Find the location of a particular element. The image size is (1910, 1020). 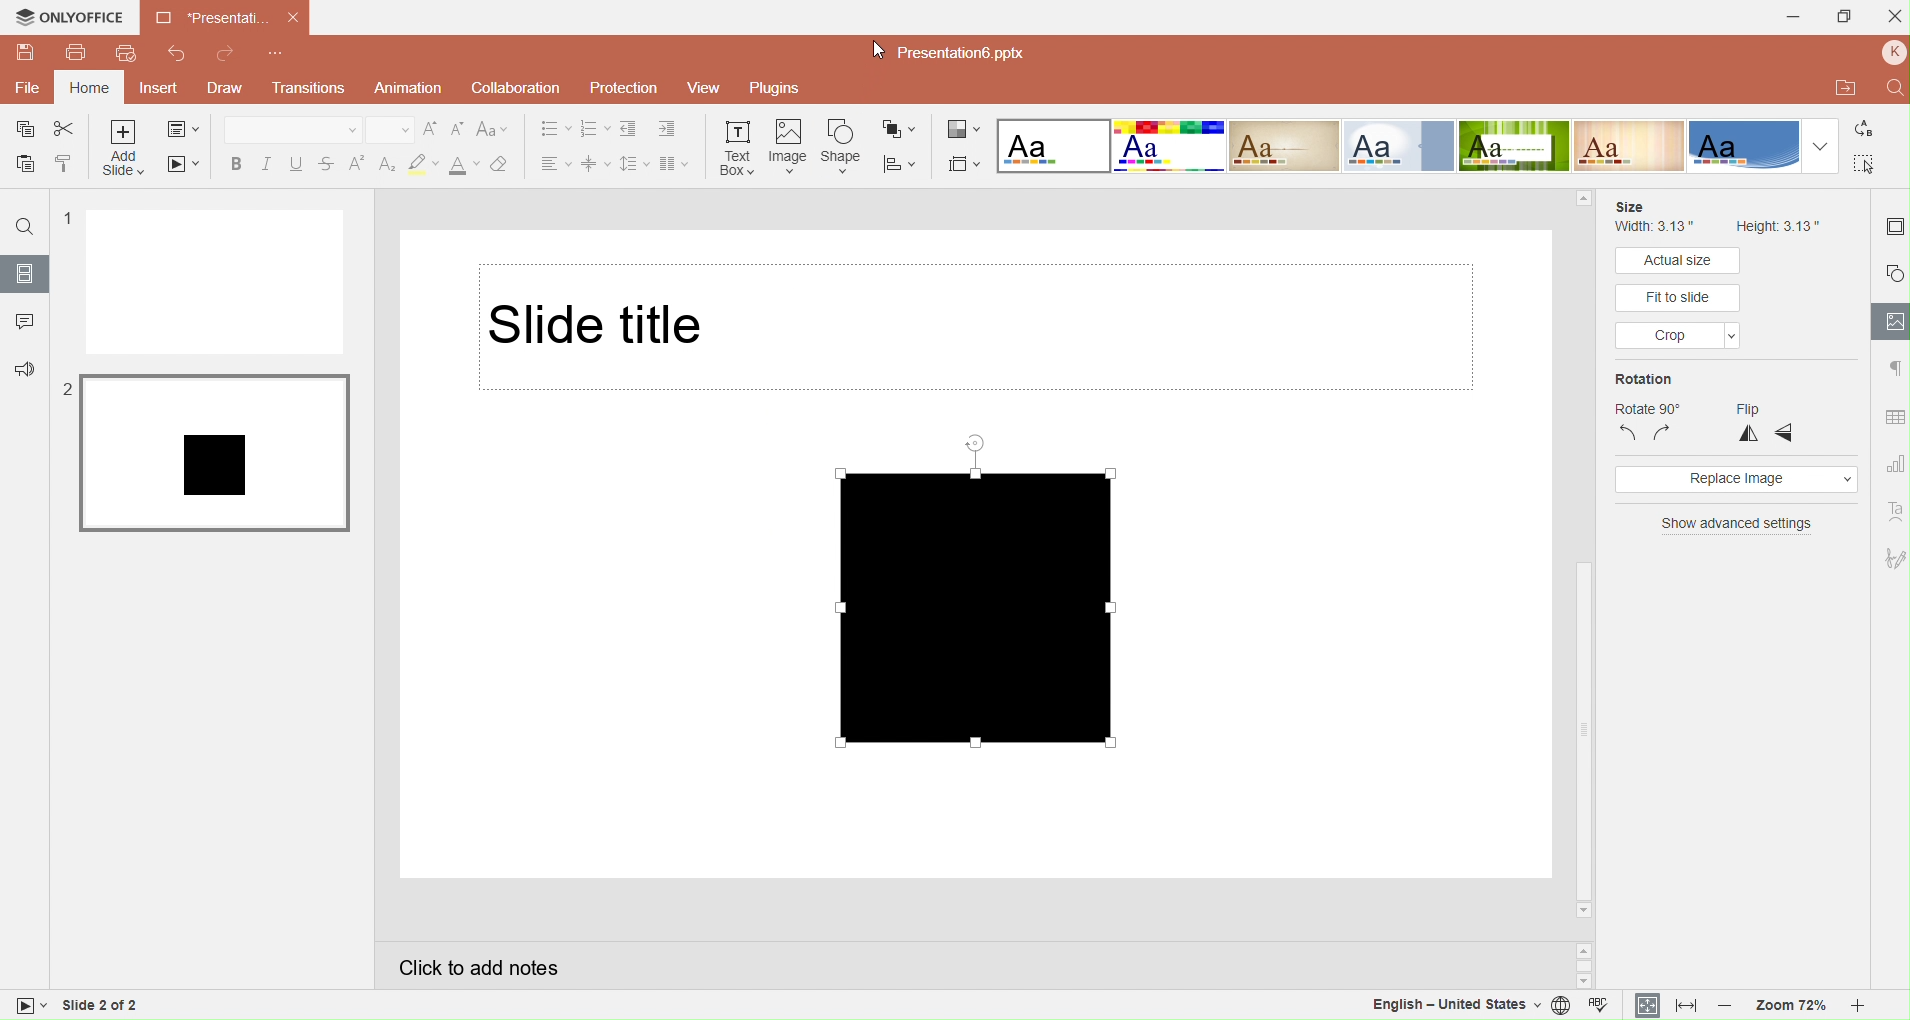

Office is located at coordinates (1743, 146).